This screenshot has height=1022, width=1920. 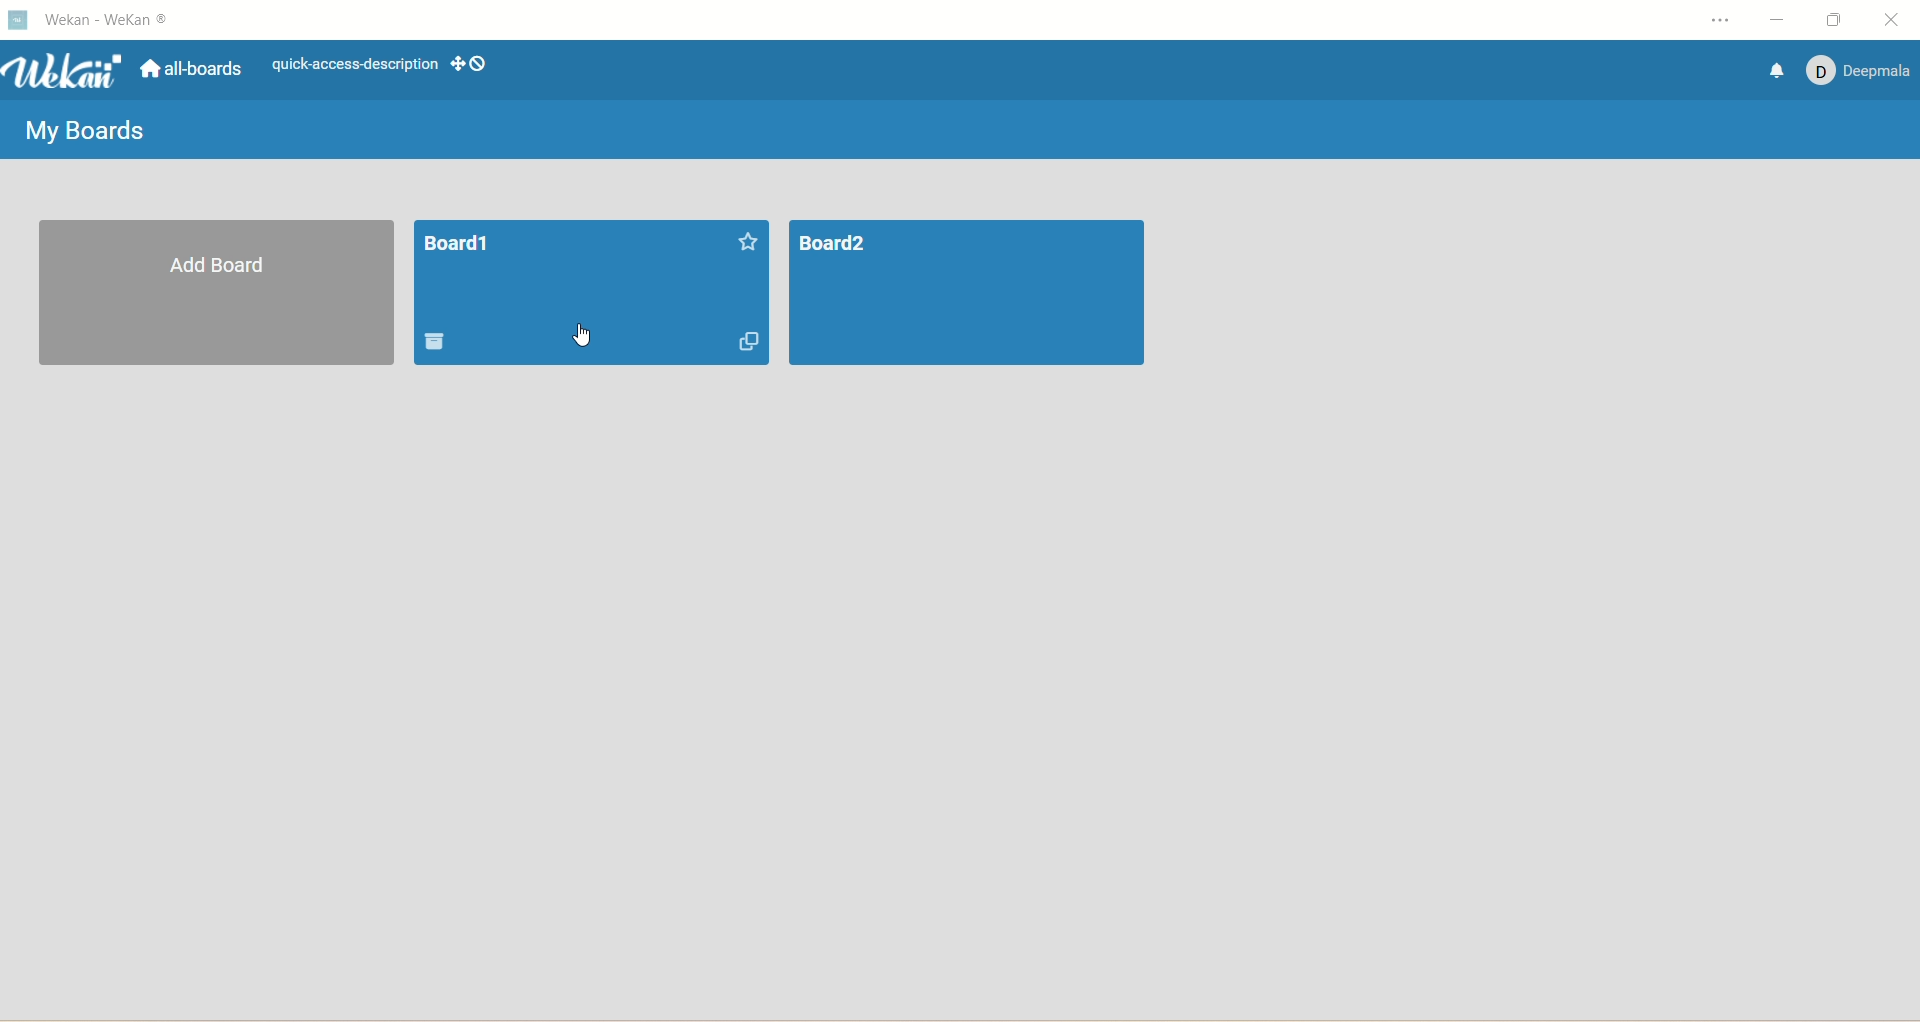 I want to click on settings and more, so click(x=1717, y=23).